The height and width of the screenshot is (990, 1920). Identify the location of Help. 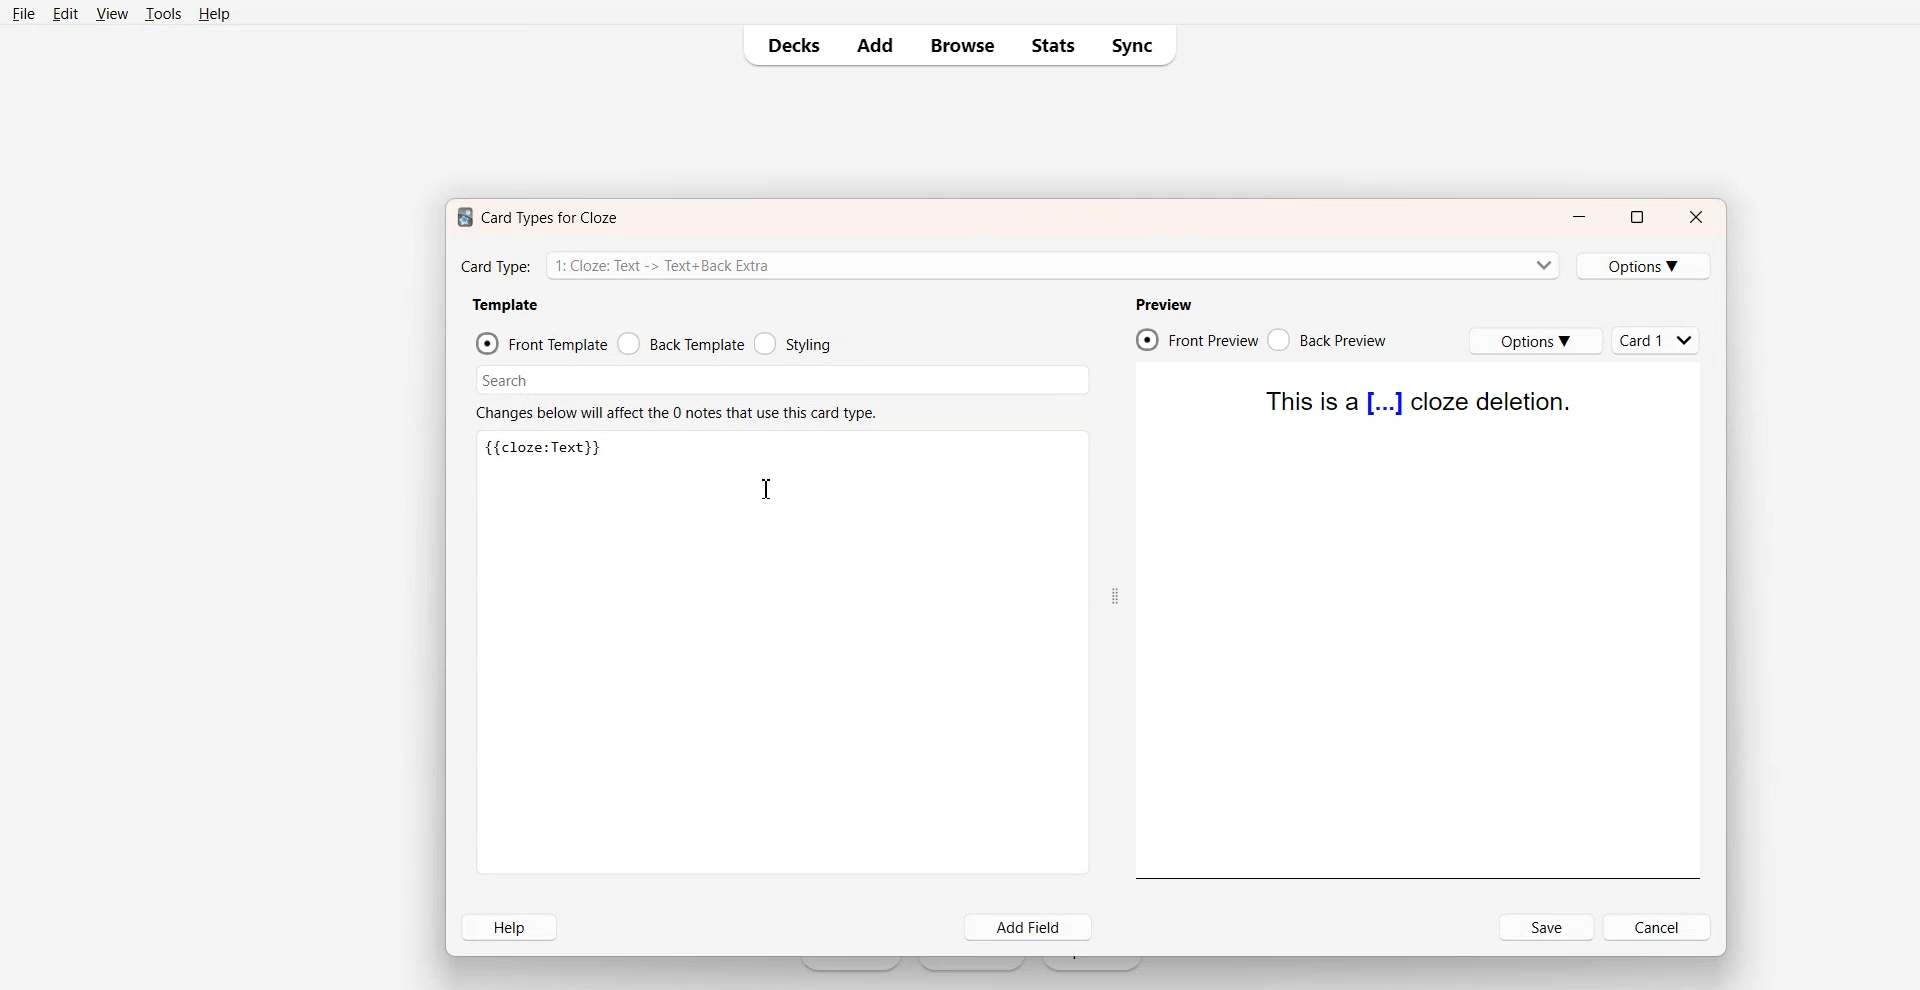
(213, 13).